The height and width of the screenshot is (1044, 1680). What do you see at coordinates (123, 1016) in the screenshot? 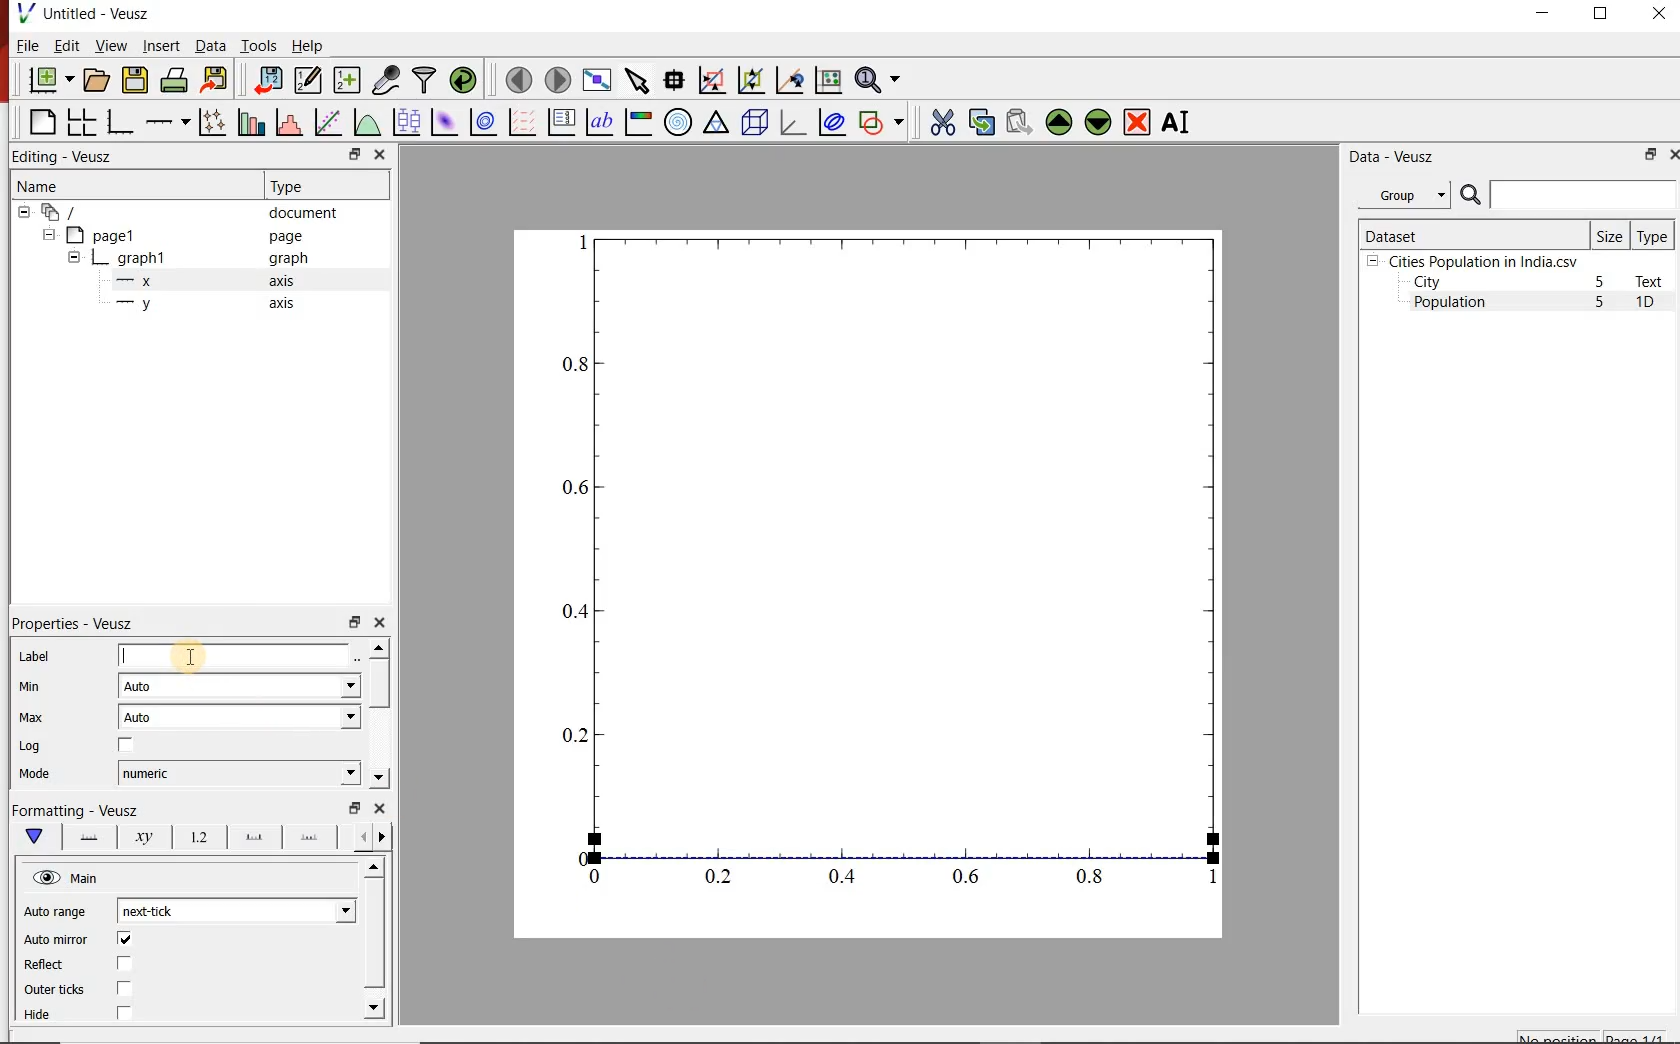
I see `check/uncheck` at bounding box center [123, 1016].